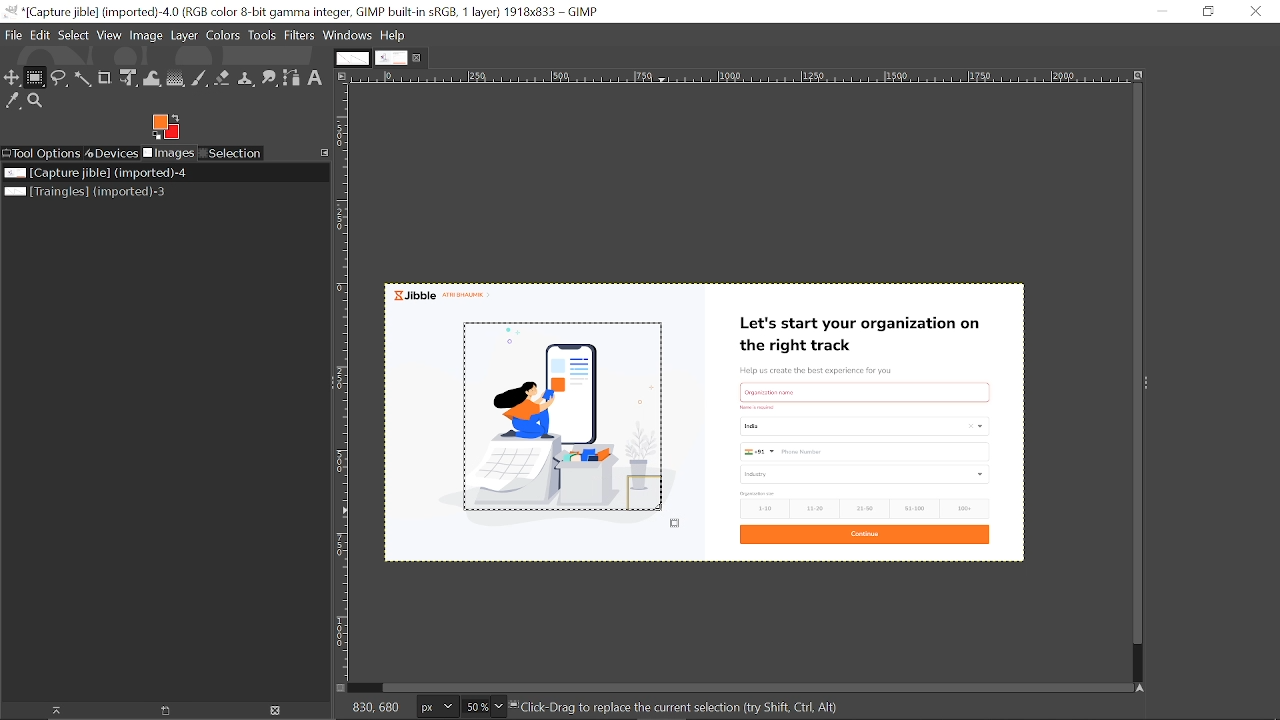 This screenshot has height=720, width=1280. I want to click on 830, 680, so click(379, 706).